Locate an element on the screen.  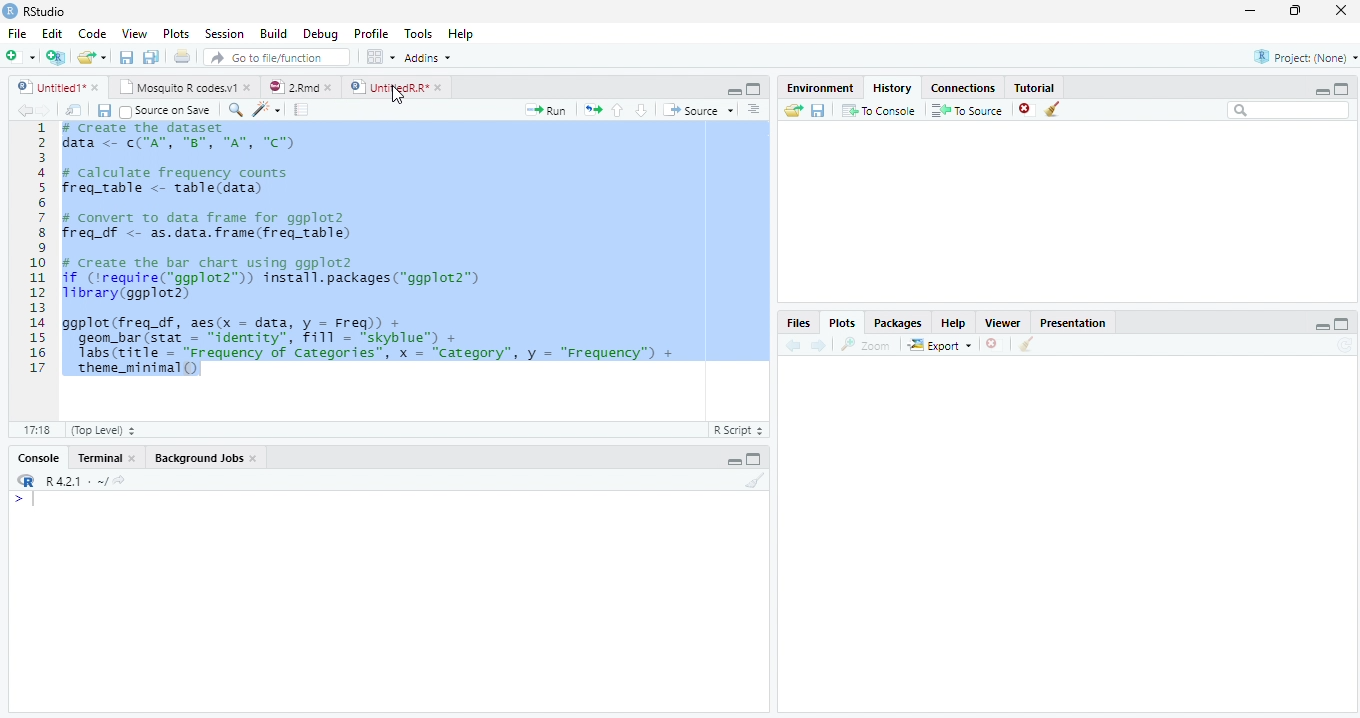
Delete  is located at coordinates (1027, 110).